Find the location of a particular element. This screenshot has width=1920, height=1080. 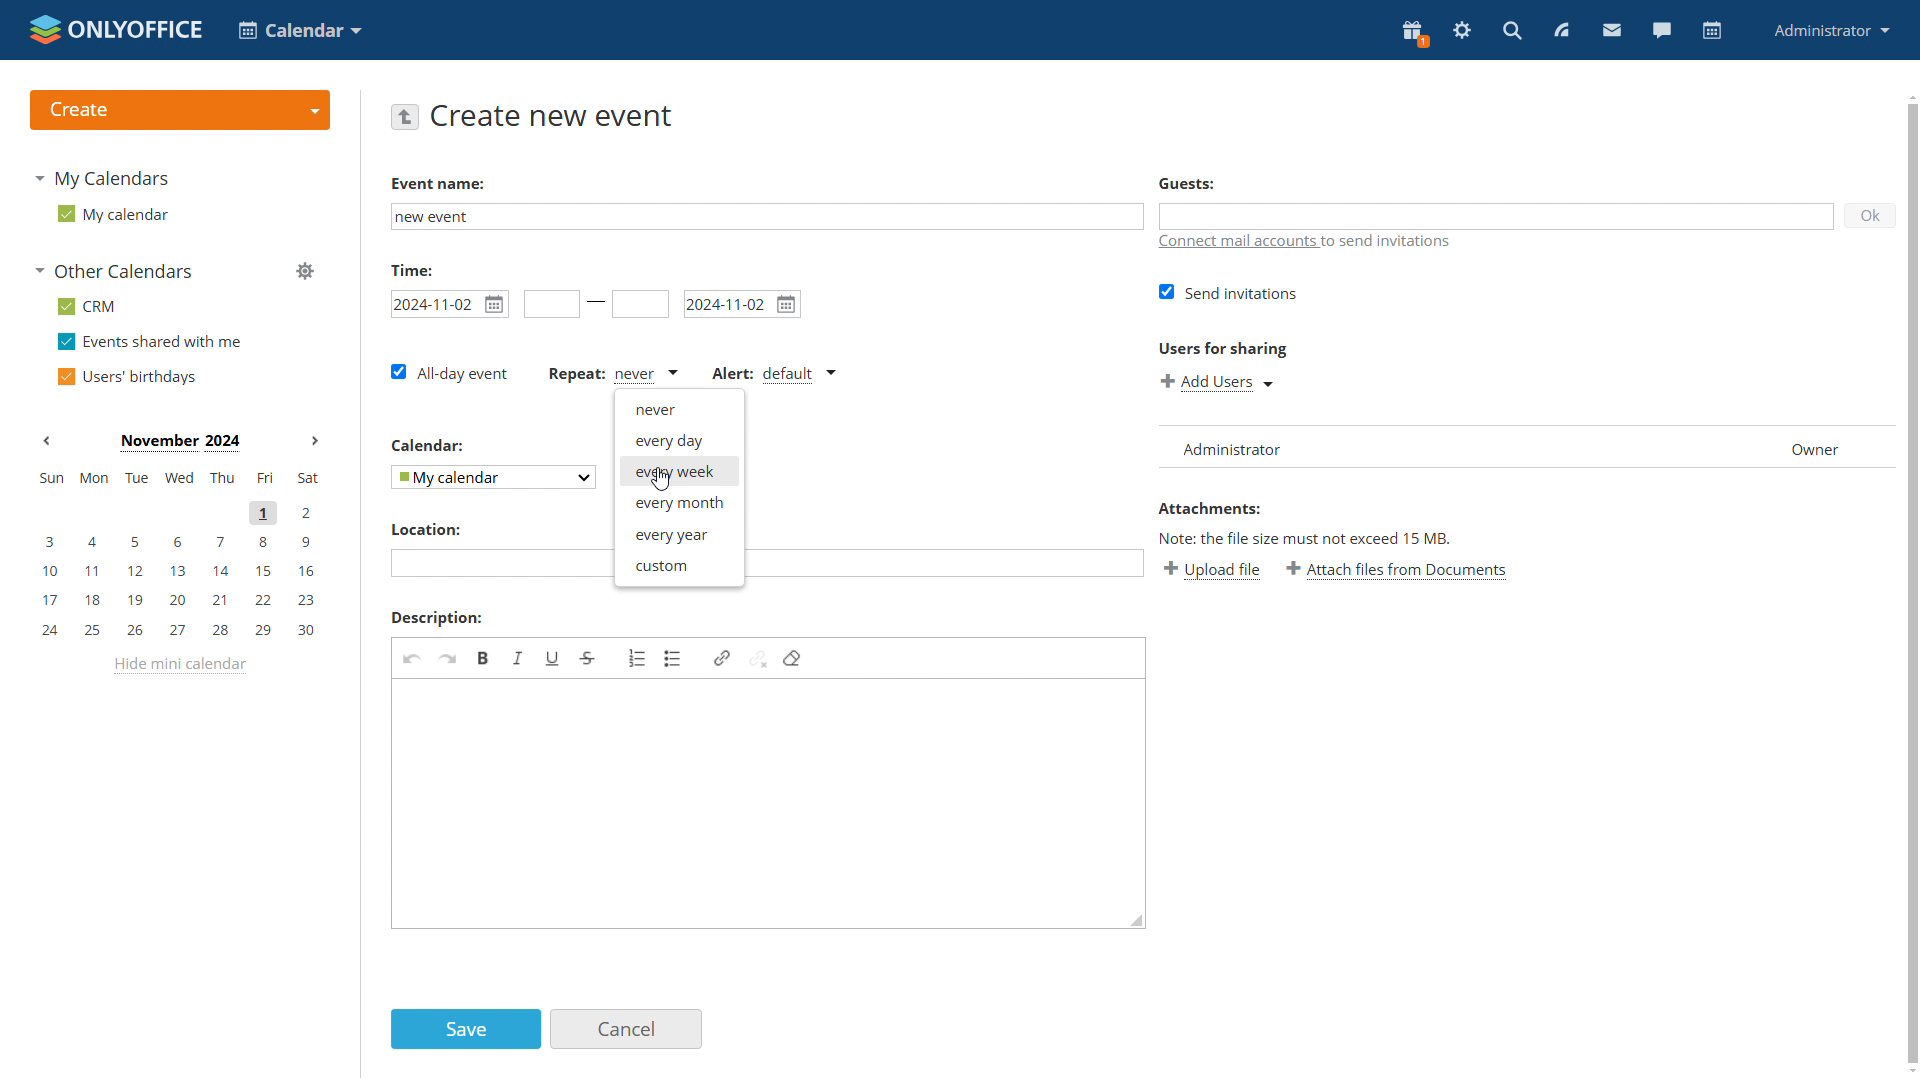

manage is located at coordinates (304, 272).